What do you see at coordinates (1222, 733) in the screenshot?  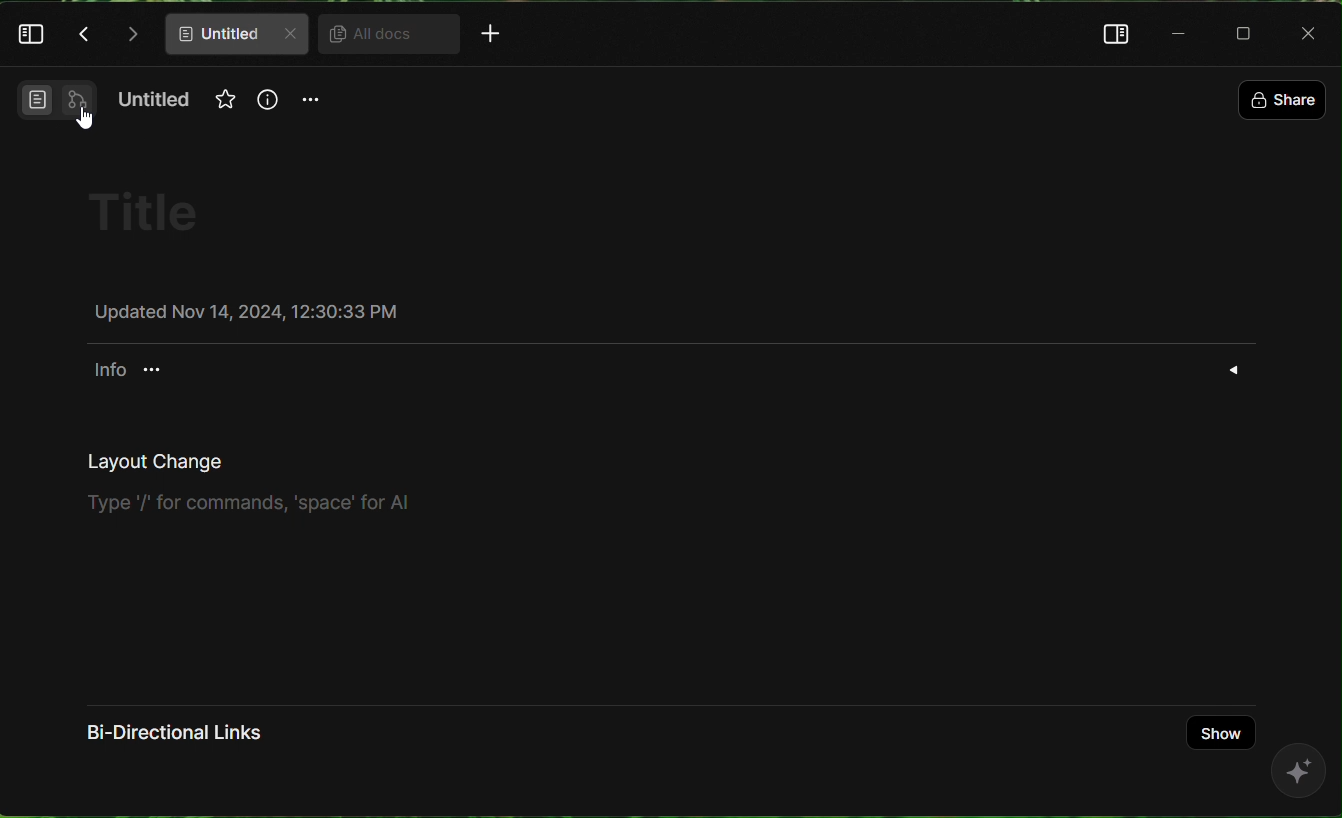 I see `show` at bounding box center [1222, 733].